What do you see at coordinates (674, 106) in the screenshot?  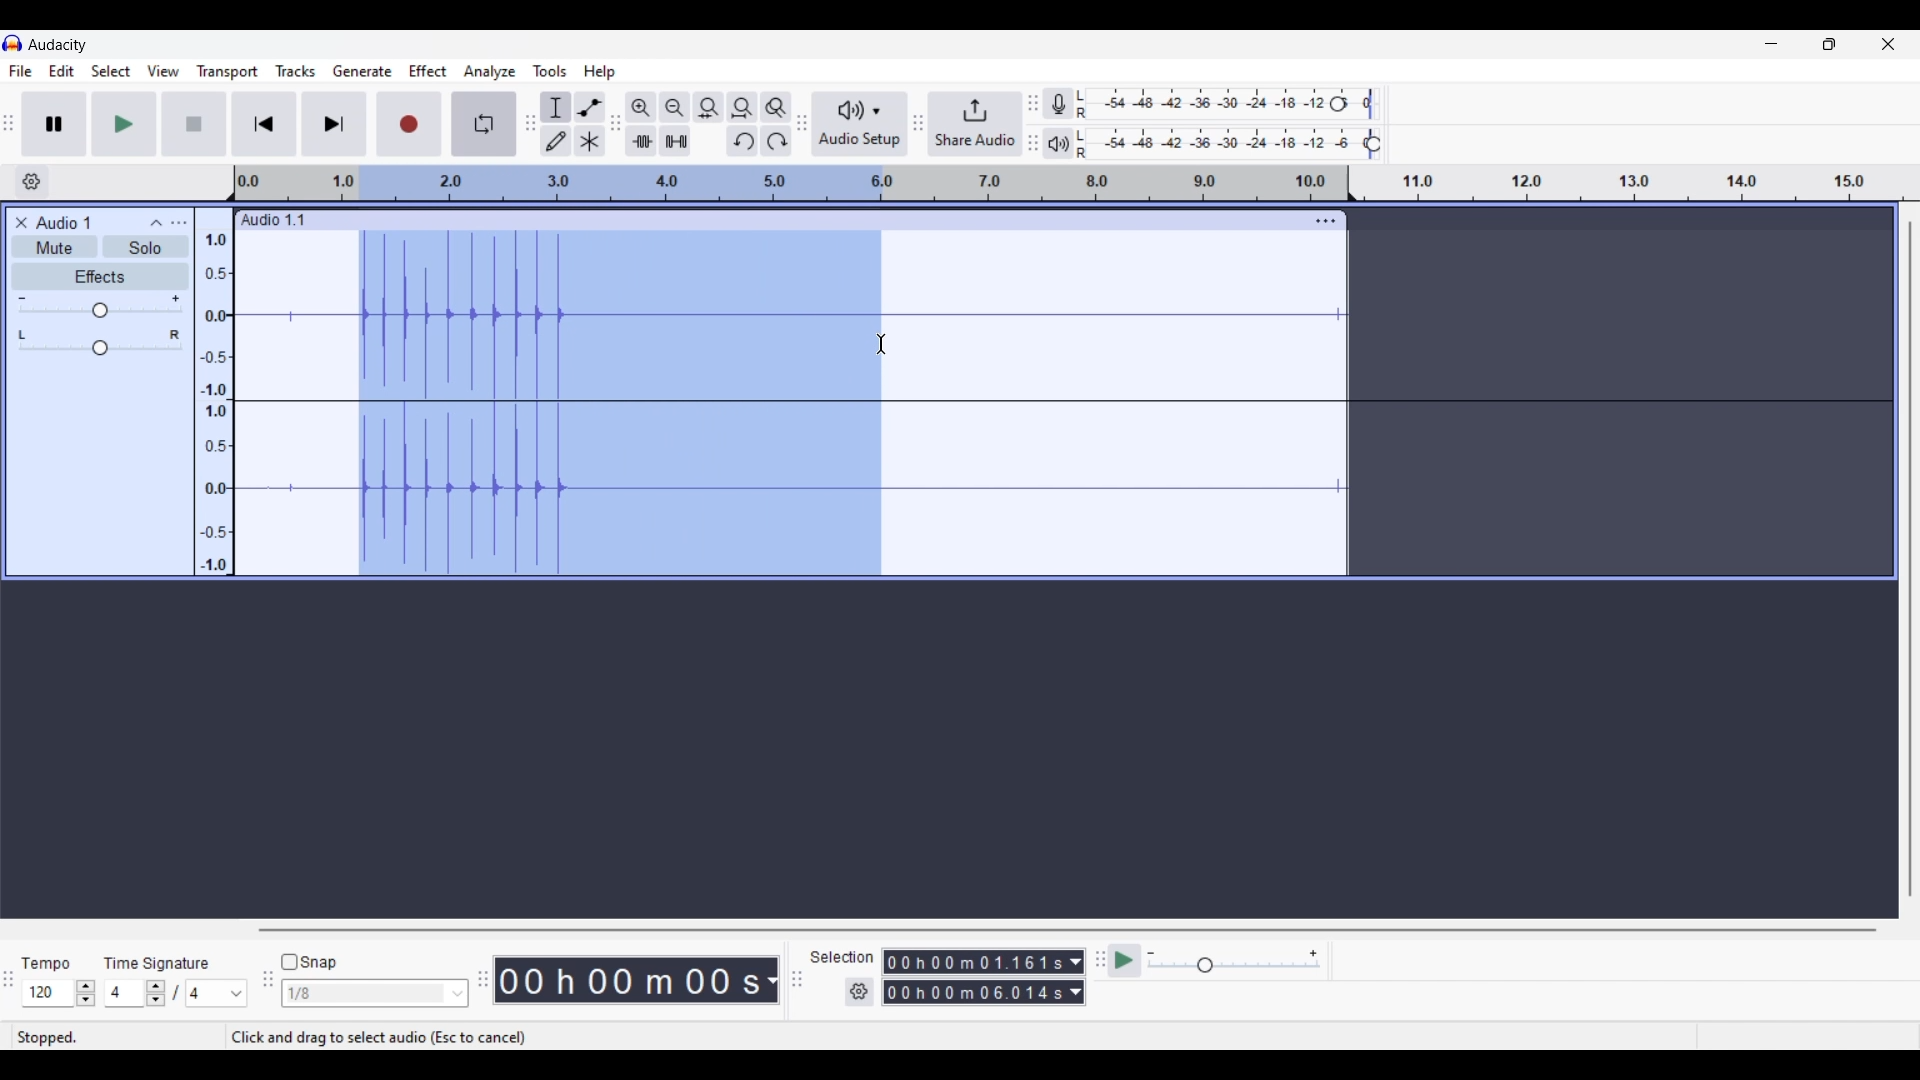 I see `Zoom out` at bounding box center [674, 106].